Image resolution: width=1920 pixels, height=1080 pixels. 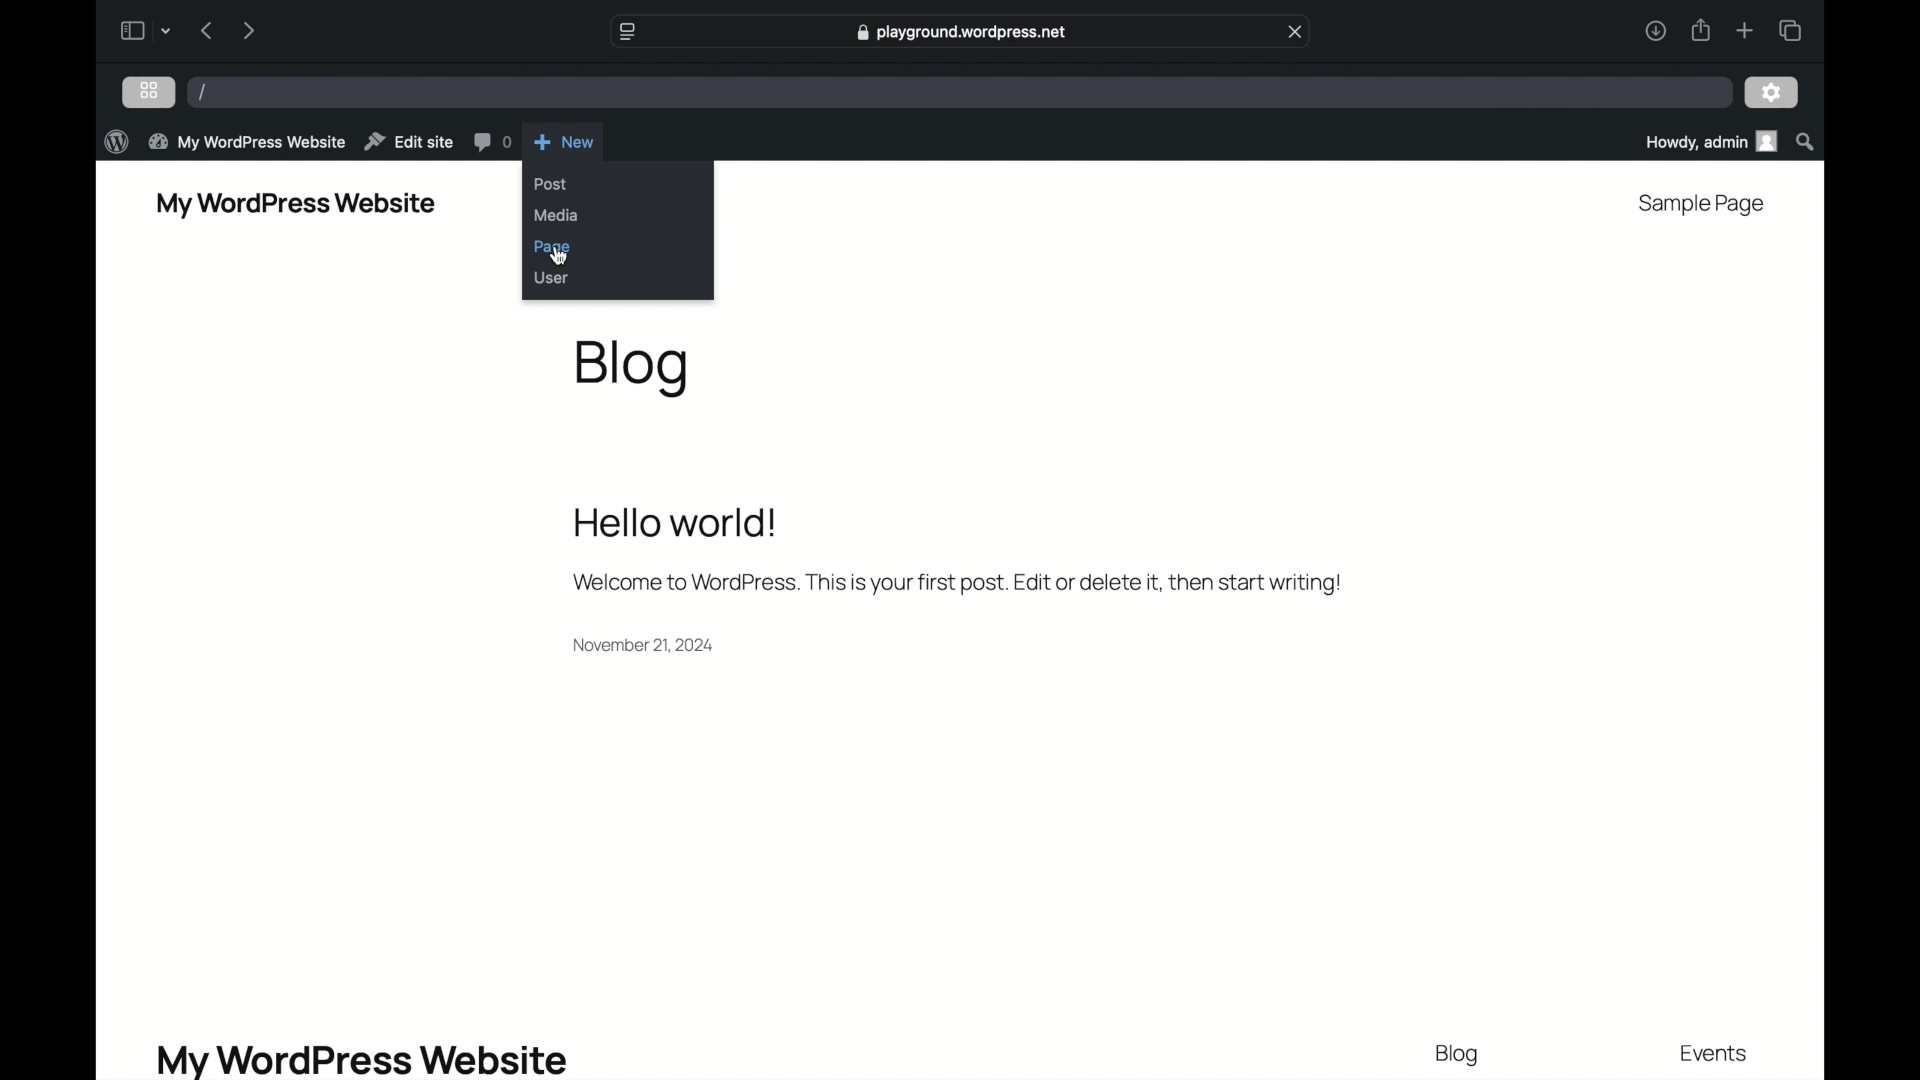 I want to click on my wordpress website, so click(x=360, y=1058).